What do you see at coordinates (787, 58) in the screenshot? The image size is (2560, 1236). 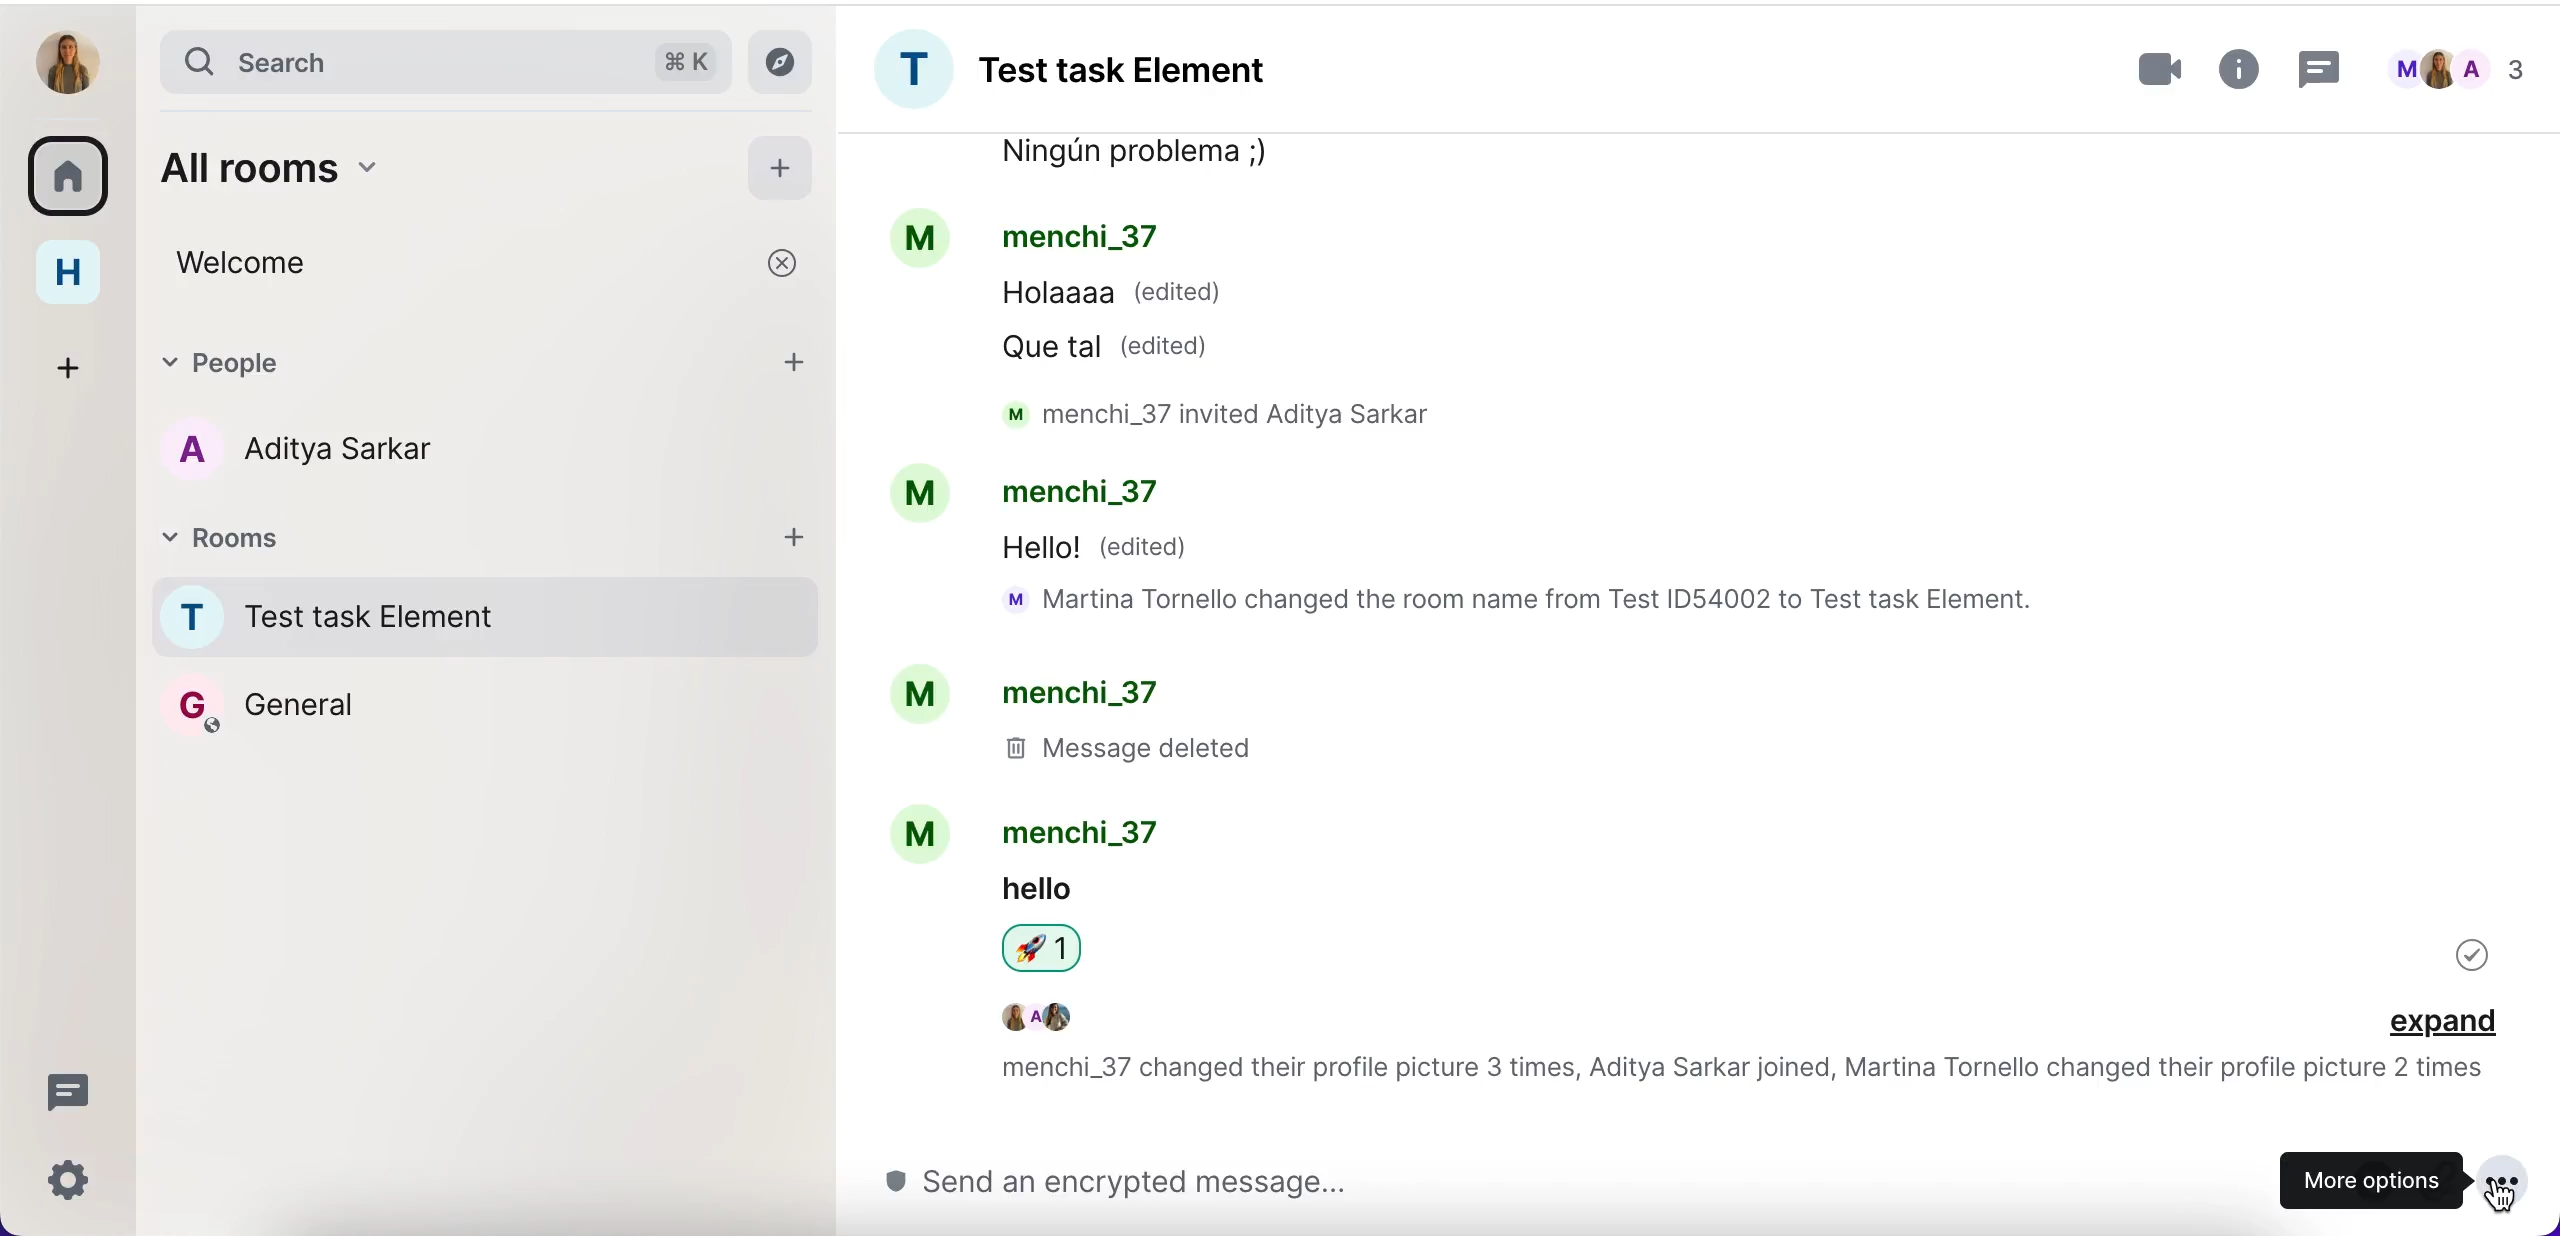 I see `explore rooms` at bounding box center [787, 58].